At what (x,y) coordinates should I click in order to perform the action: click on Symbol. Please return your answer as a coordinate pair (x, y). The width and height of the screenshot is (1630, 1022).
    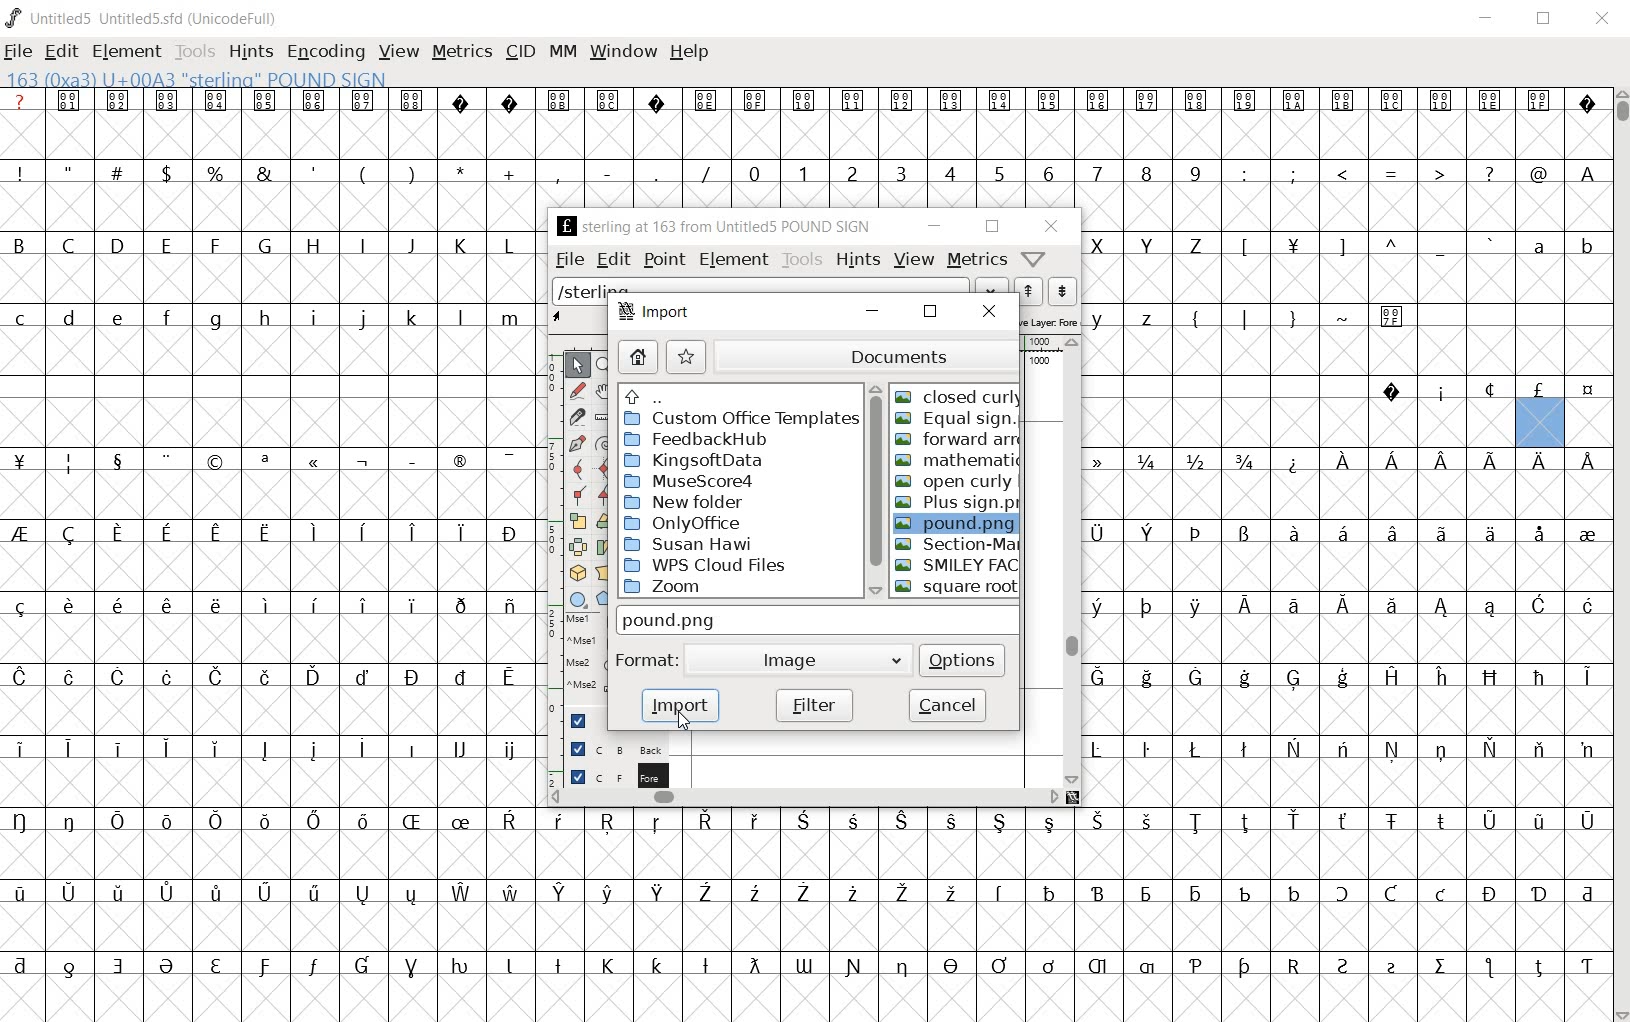
    Looking at the image, I should click on (362, 750).